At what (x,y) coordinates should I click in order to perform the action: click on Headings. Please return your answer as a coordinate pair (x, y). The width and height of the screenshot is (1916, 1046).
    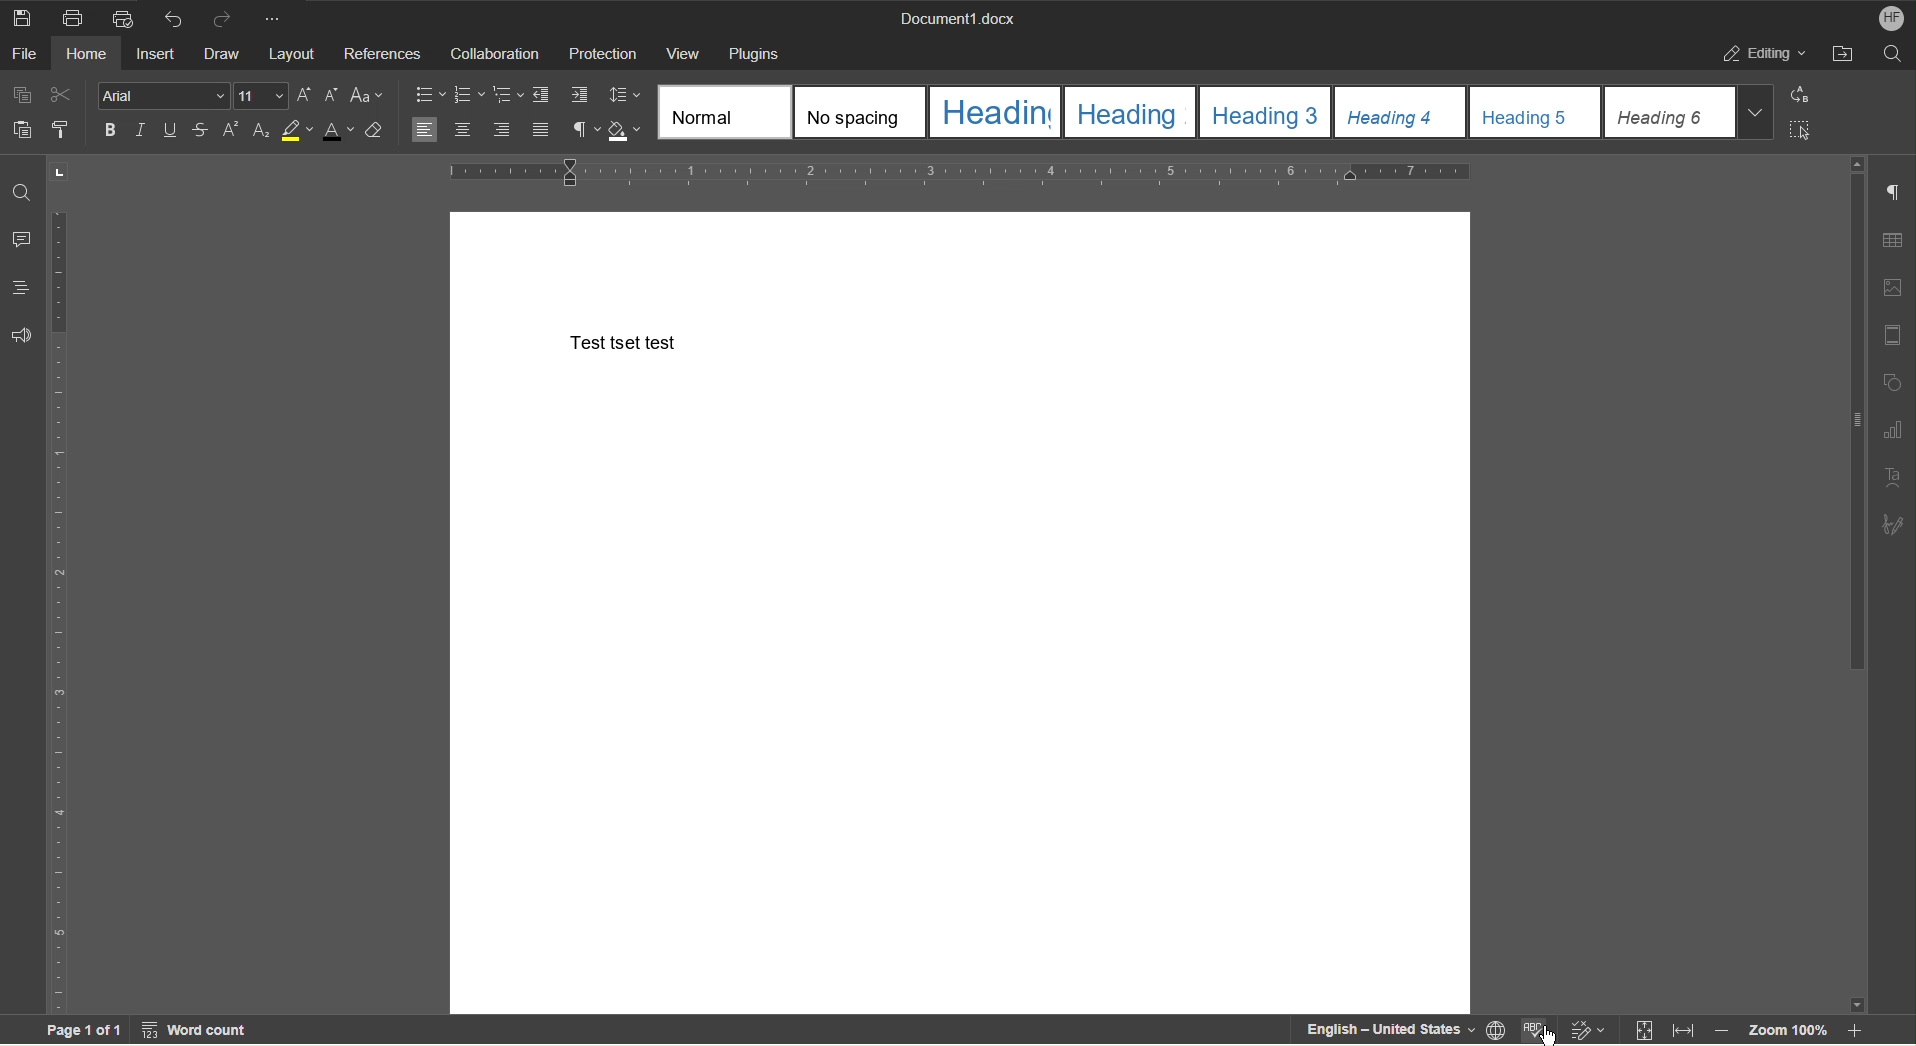
    Looking at the image, I should click on (20, 288).